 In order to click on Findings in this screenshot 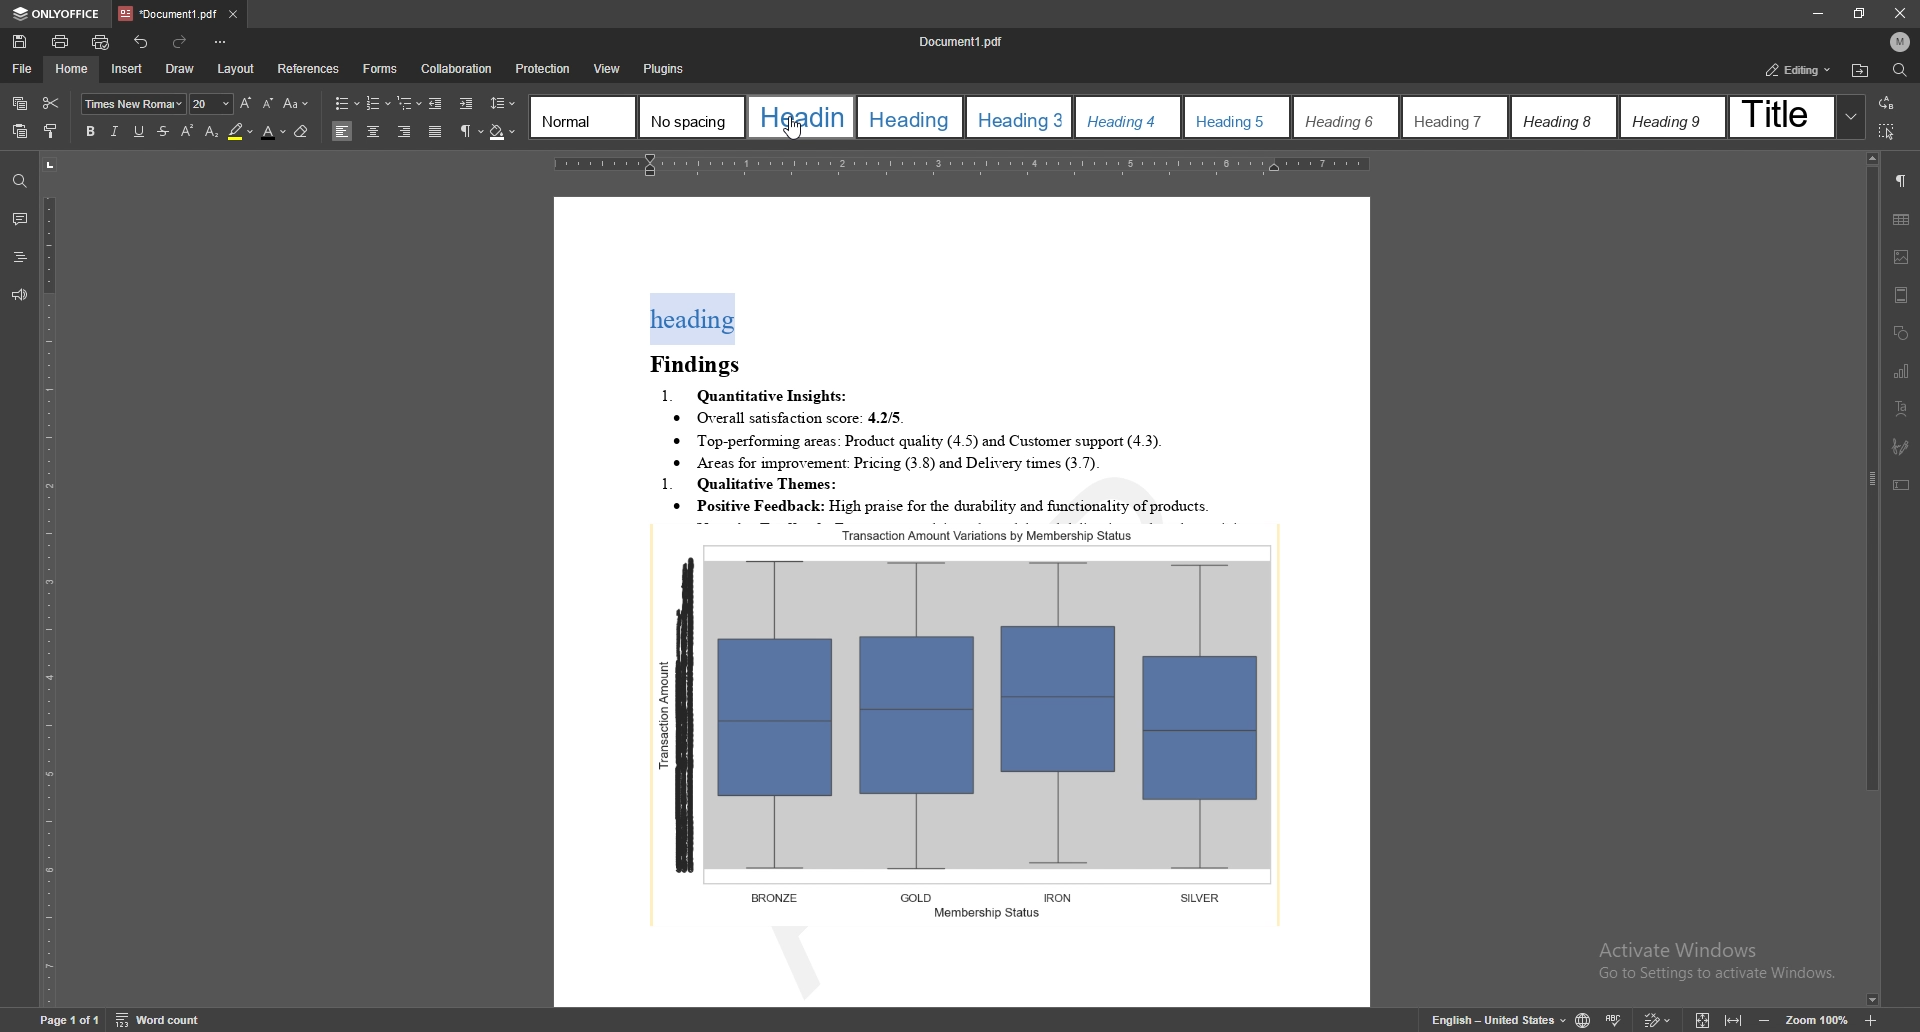, I will do `click(704, 361)`.